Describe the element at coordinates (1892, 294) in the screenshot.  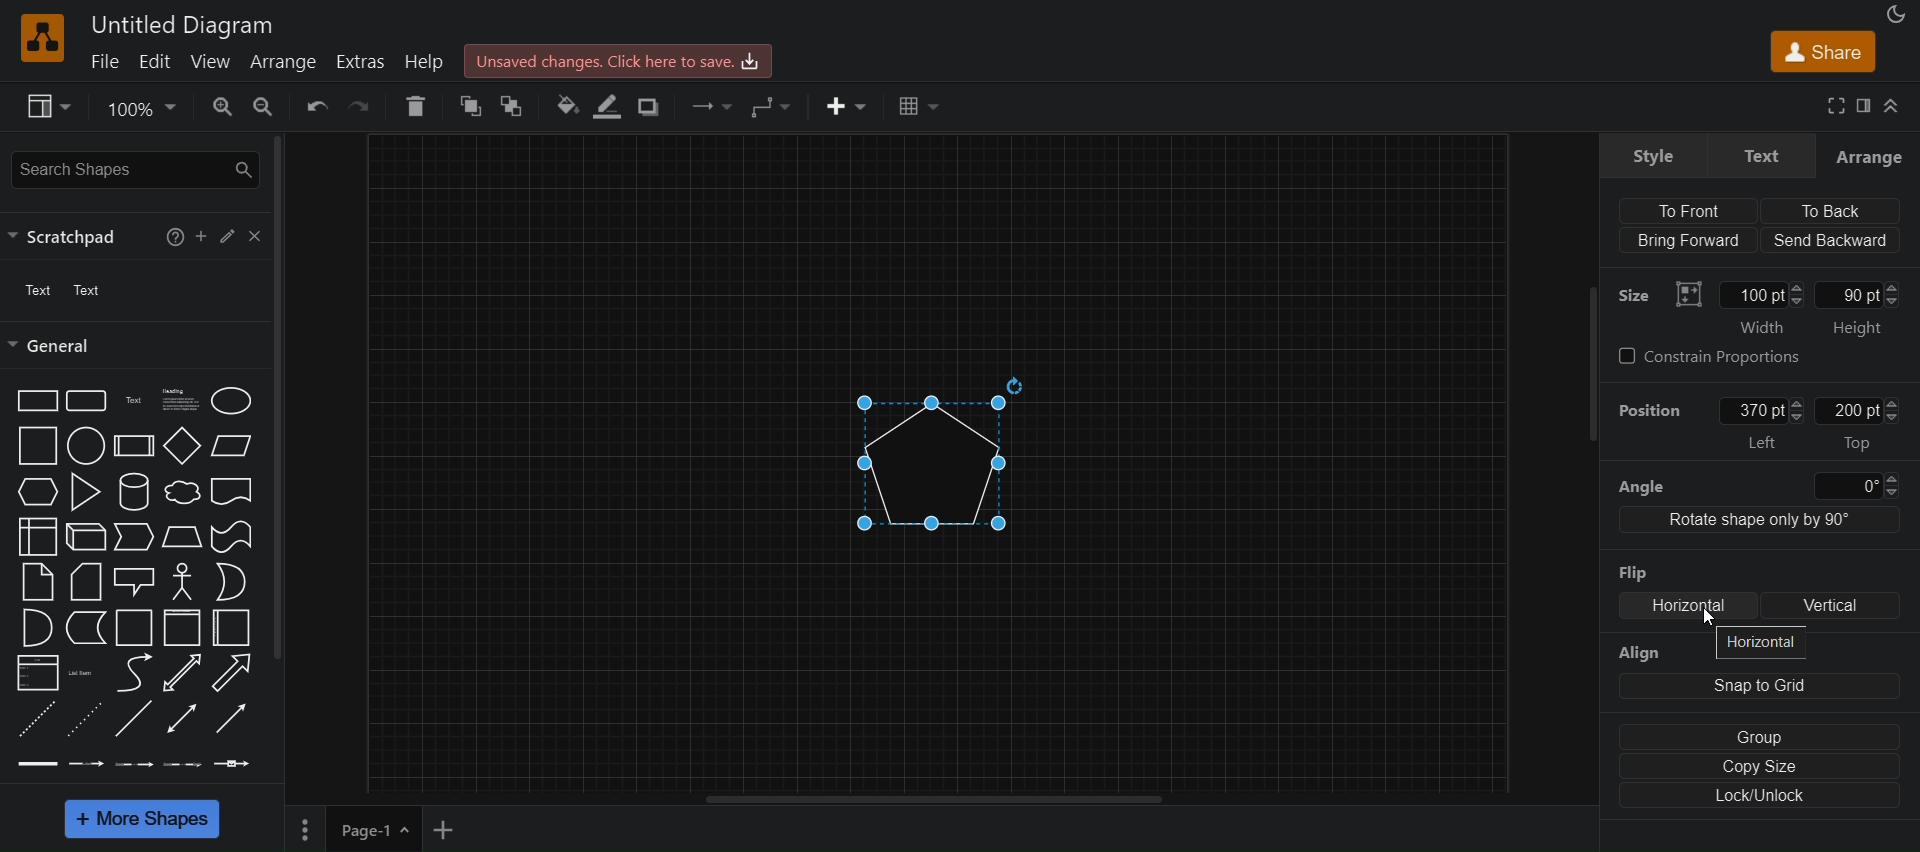
I see `Increase/Decrease height` at that location.